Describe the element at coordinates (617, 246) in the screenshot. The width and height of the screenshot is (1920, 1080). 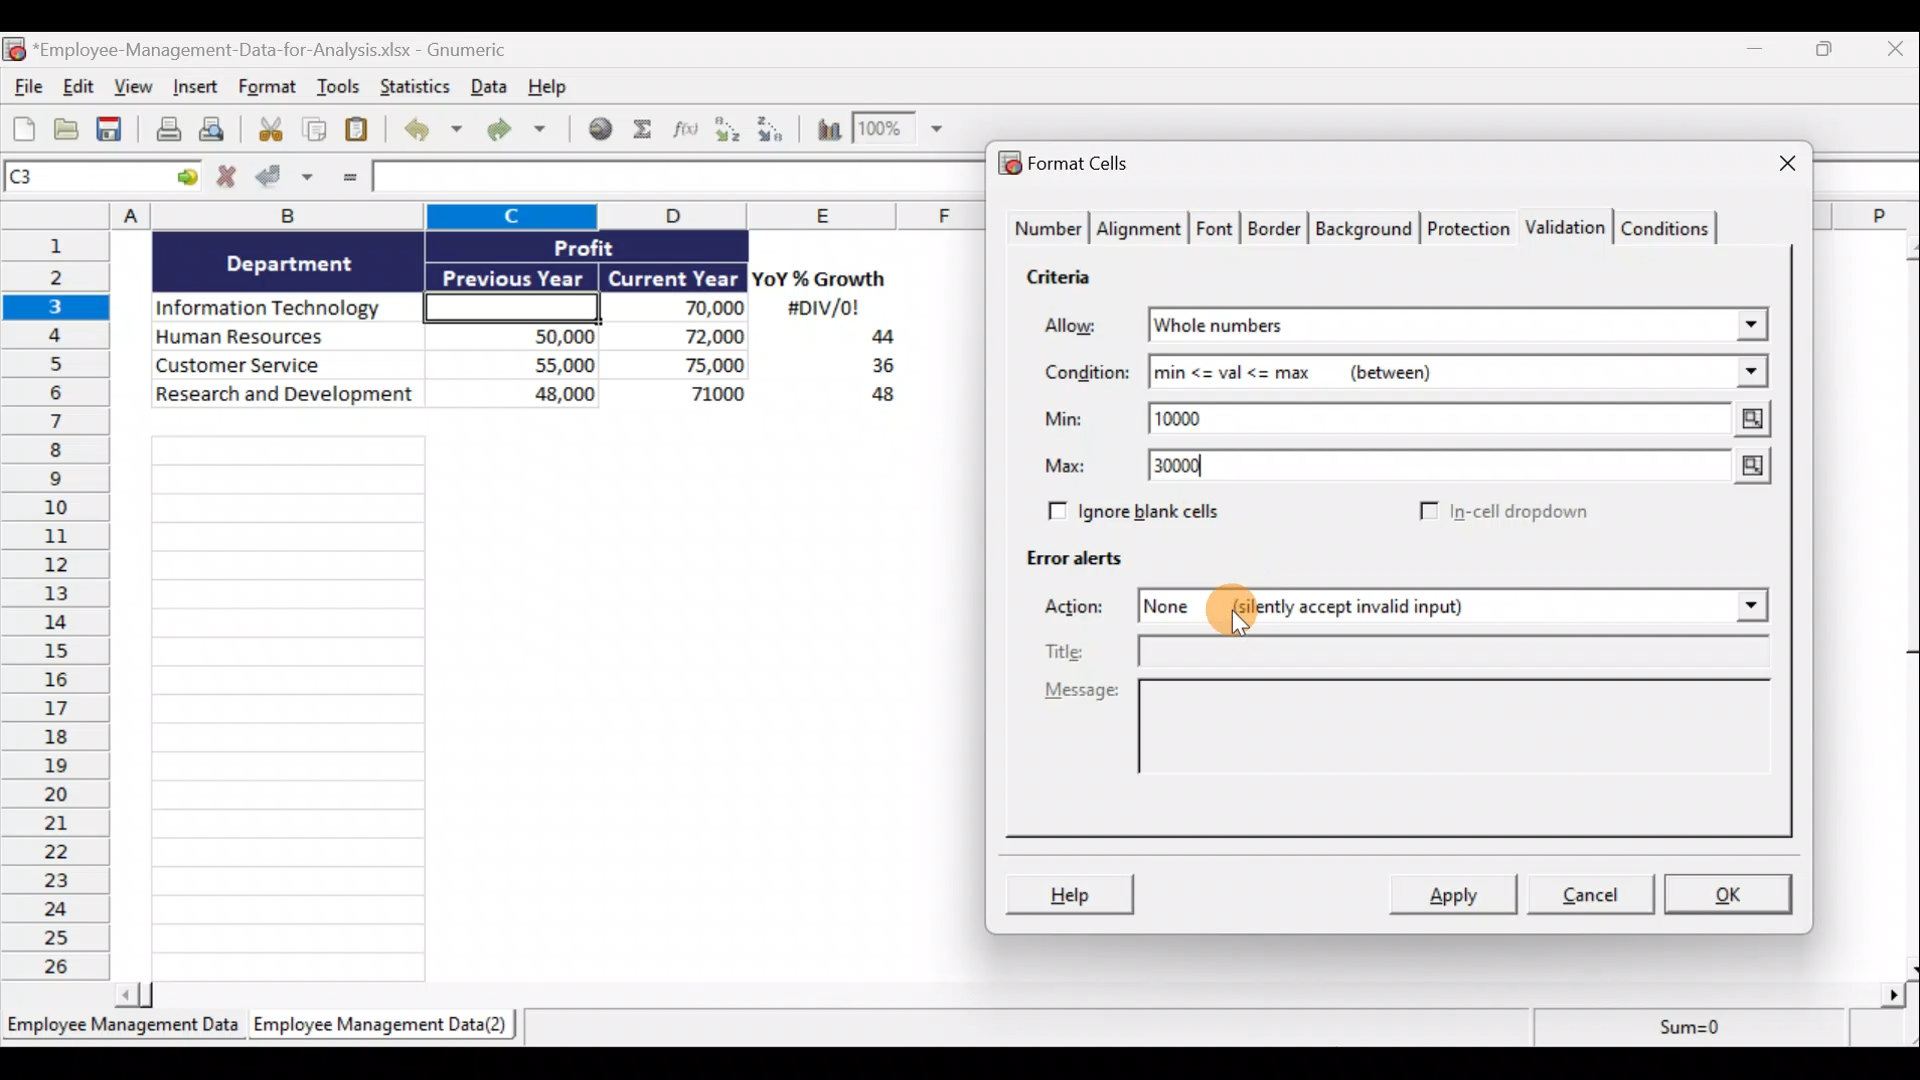
I see `Profit` at that location.